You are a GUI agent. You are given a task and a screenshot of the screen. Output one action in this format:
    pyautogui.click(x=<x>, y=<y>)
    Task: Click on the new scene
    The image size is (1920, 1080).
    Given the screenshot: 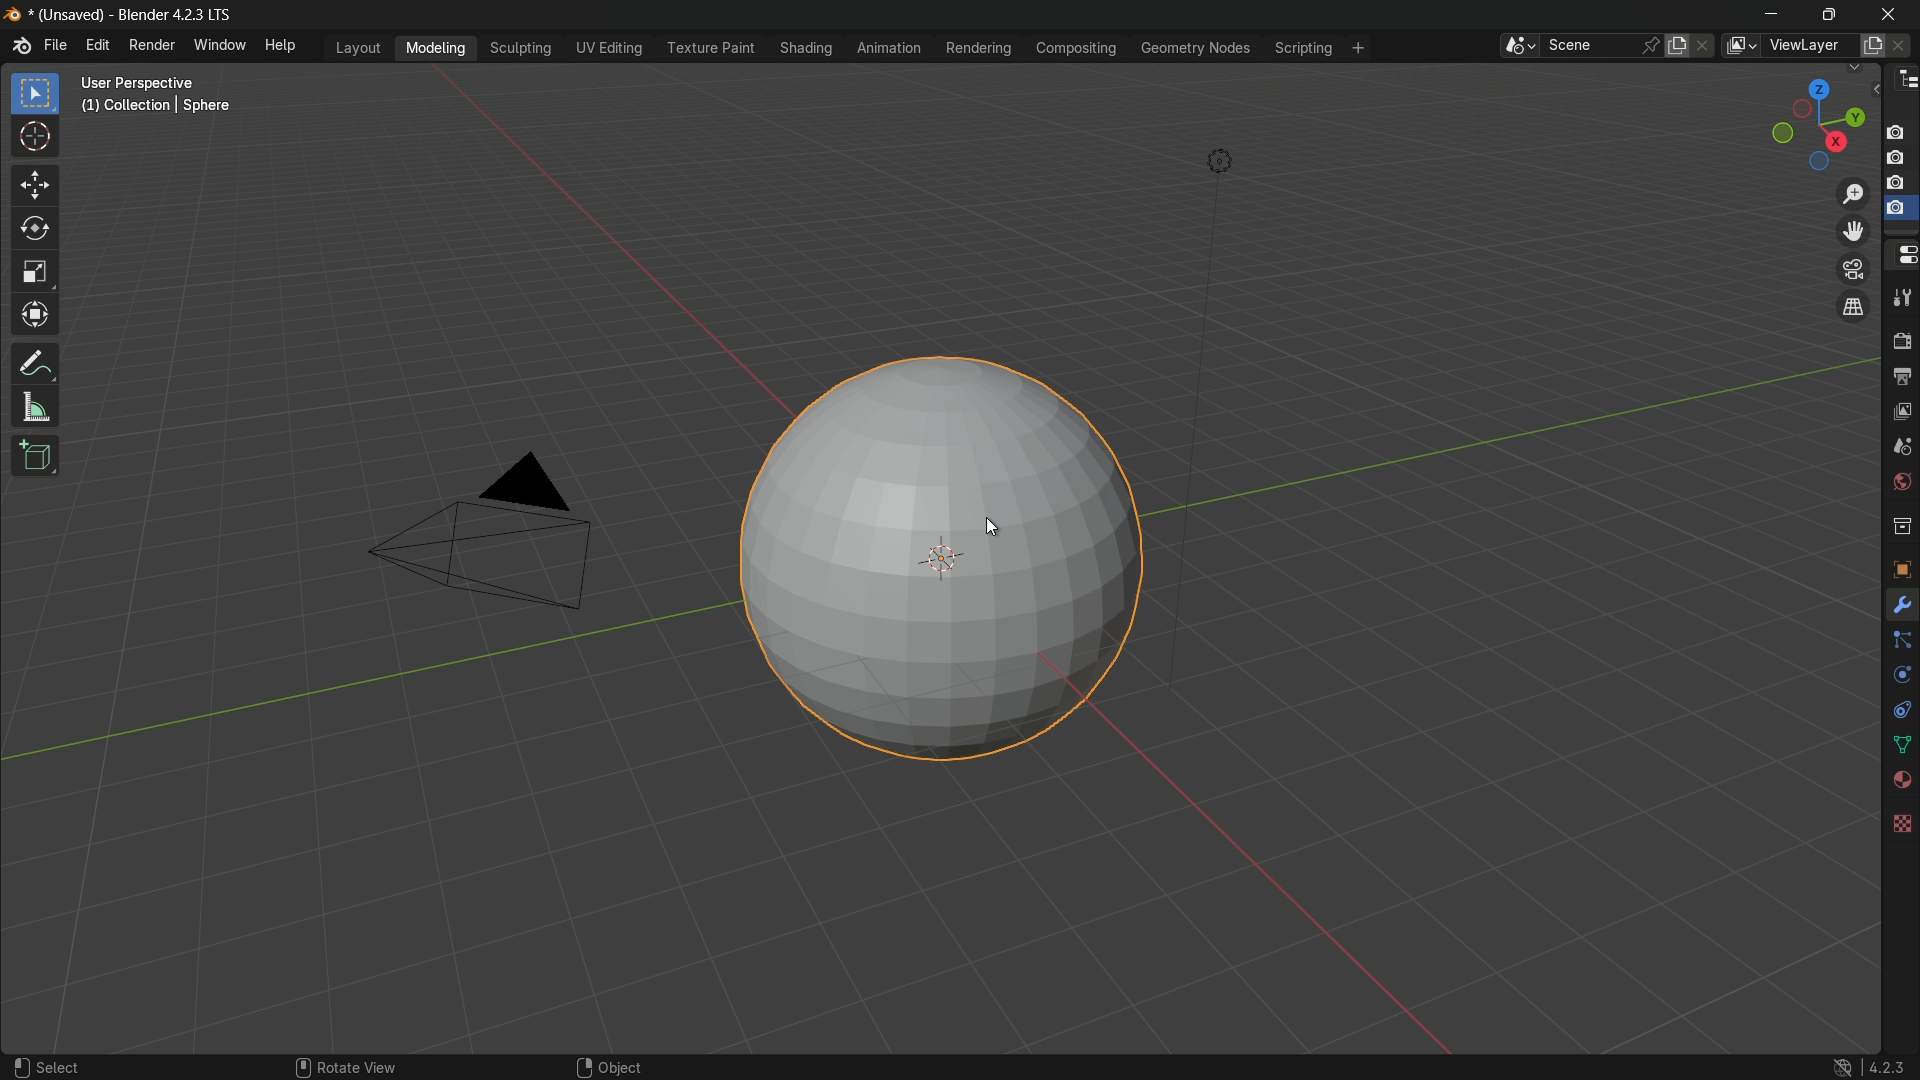 What is the action you would take?
    pyautogui.click(x=1678, y=45)
    